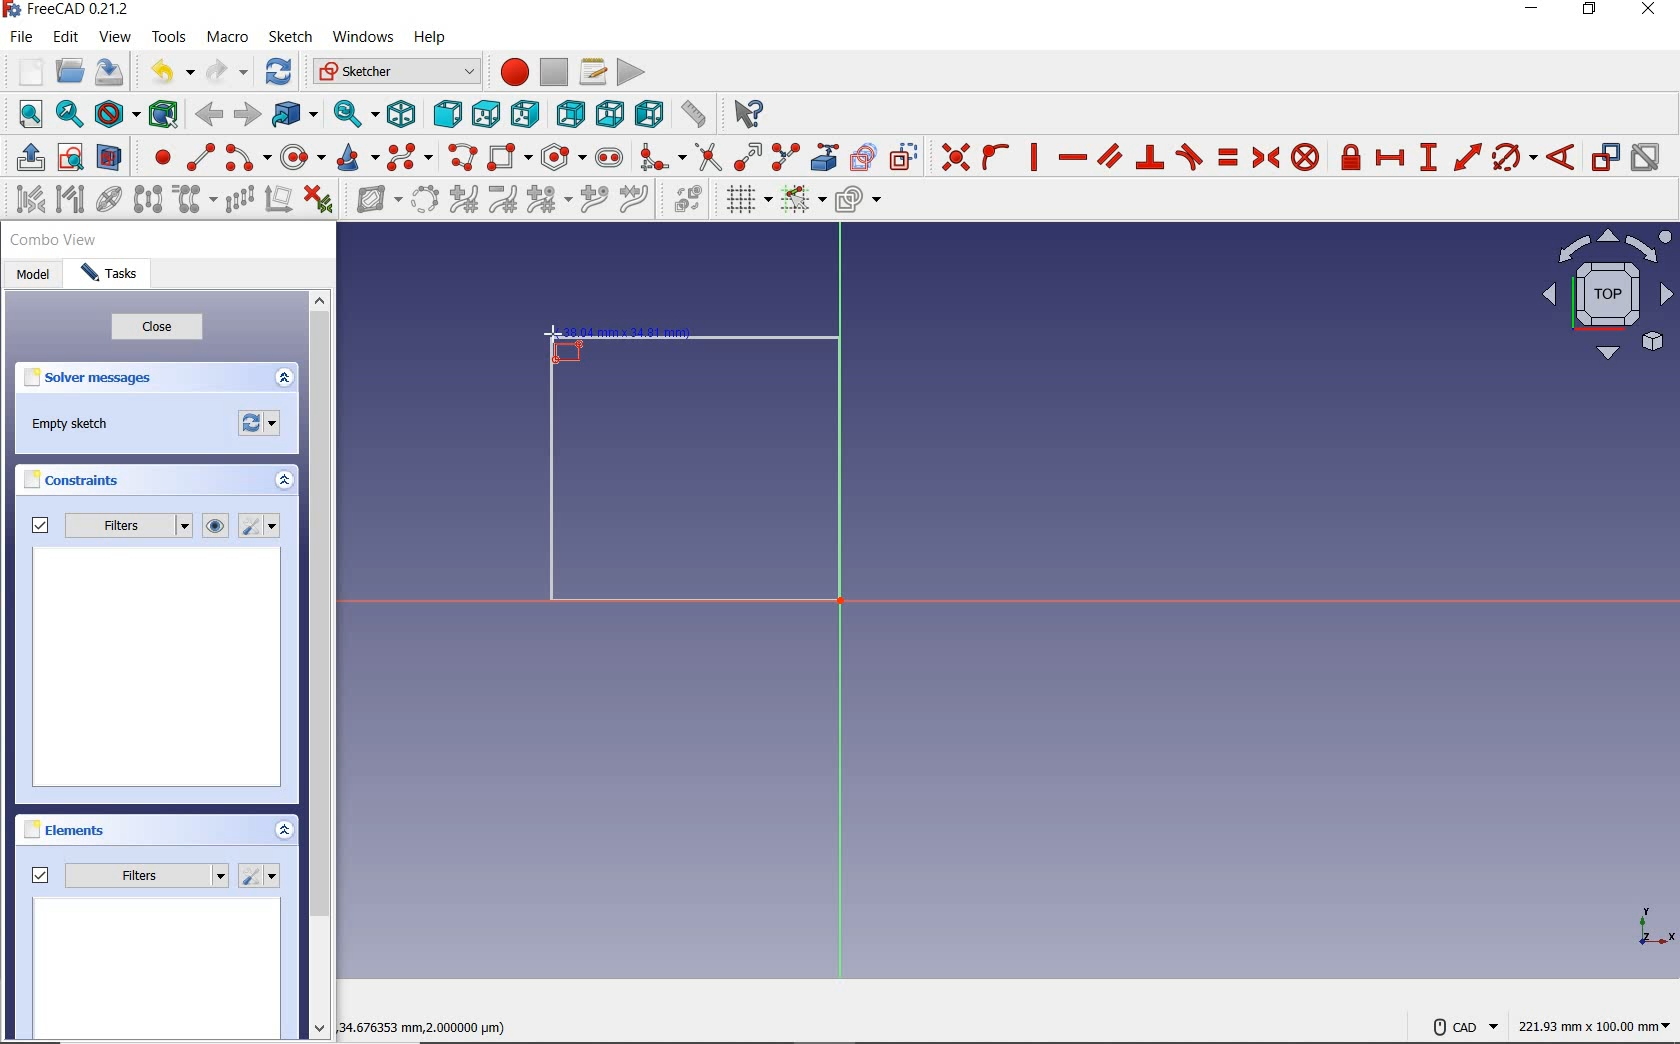 This screenshot has width=1680, height=1044. What do you see at coordinates (113, 74) in the screenshot?
I see `save` at bounding box center [113, 74].